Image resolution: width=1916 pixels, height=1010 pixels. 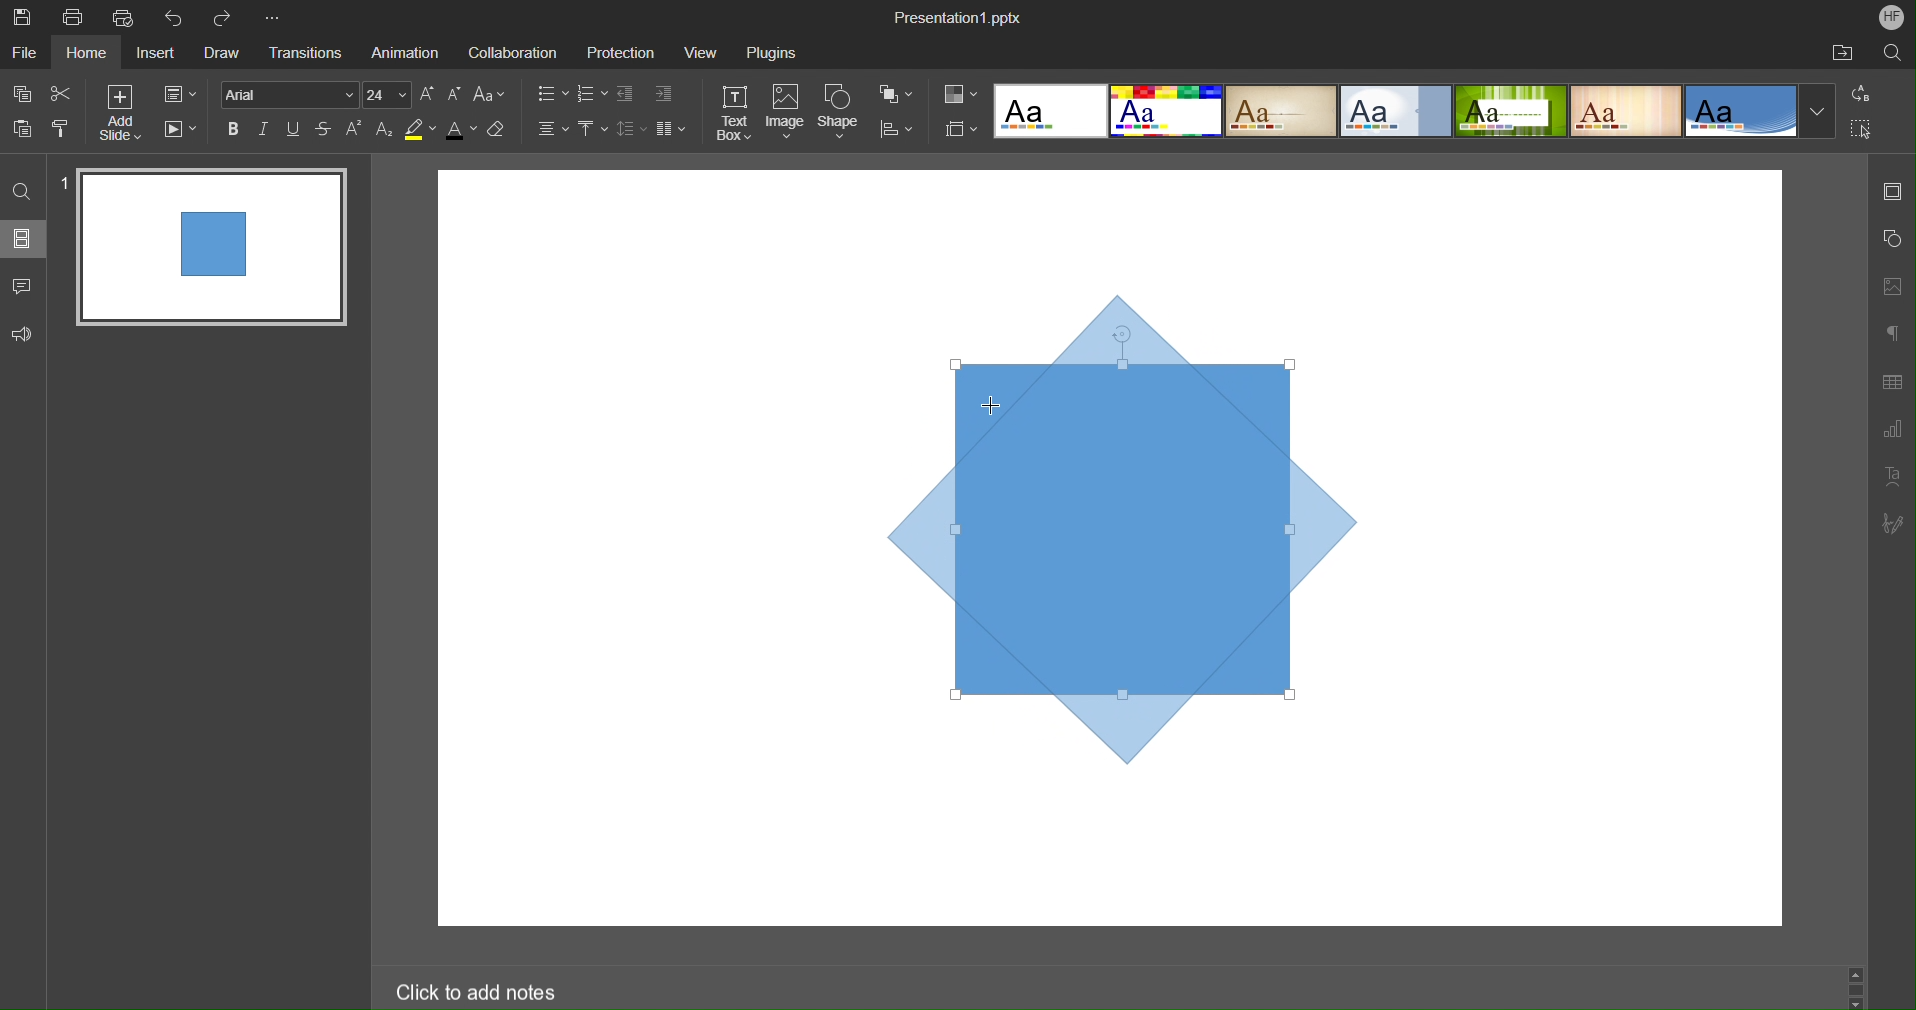 What do you see at coordinates (20, 129) in the screenshot?
I see `Paste` at bounding box center [20, 129].